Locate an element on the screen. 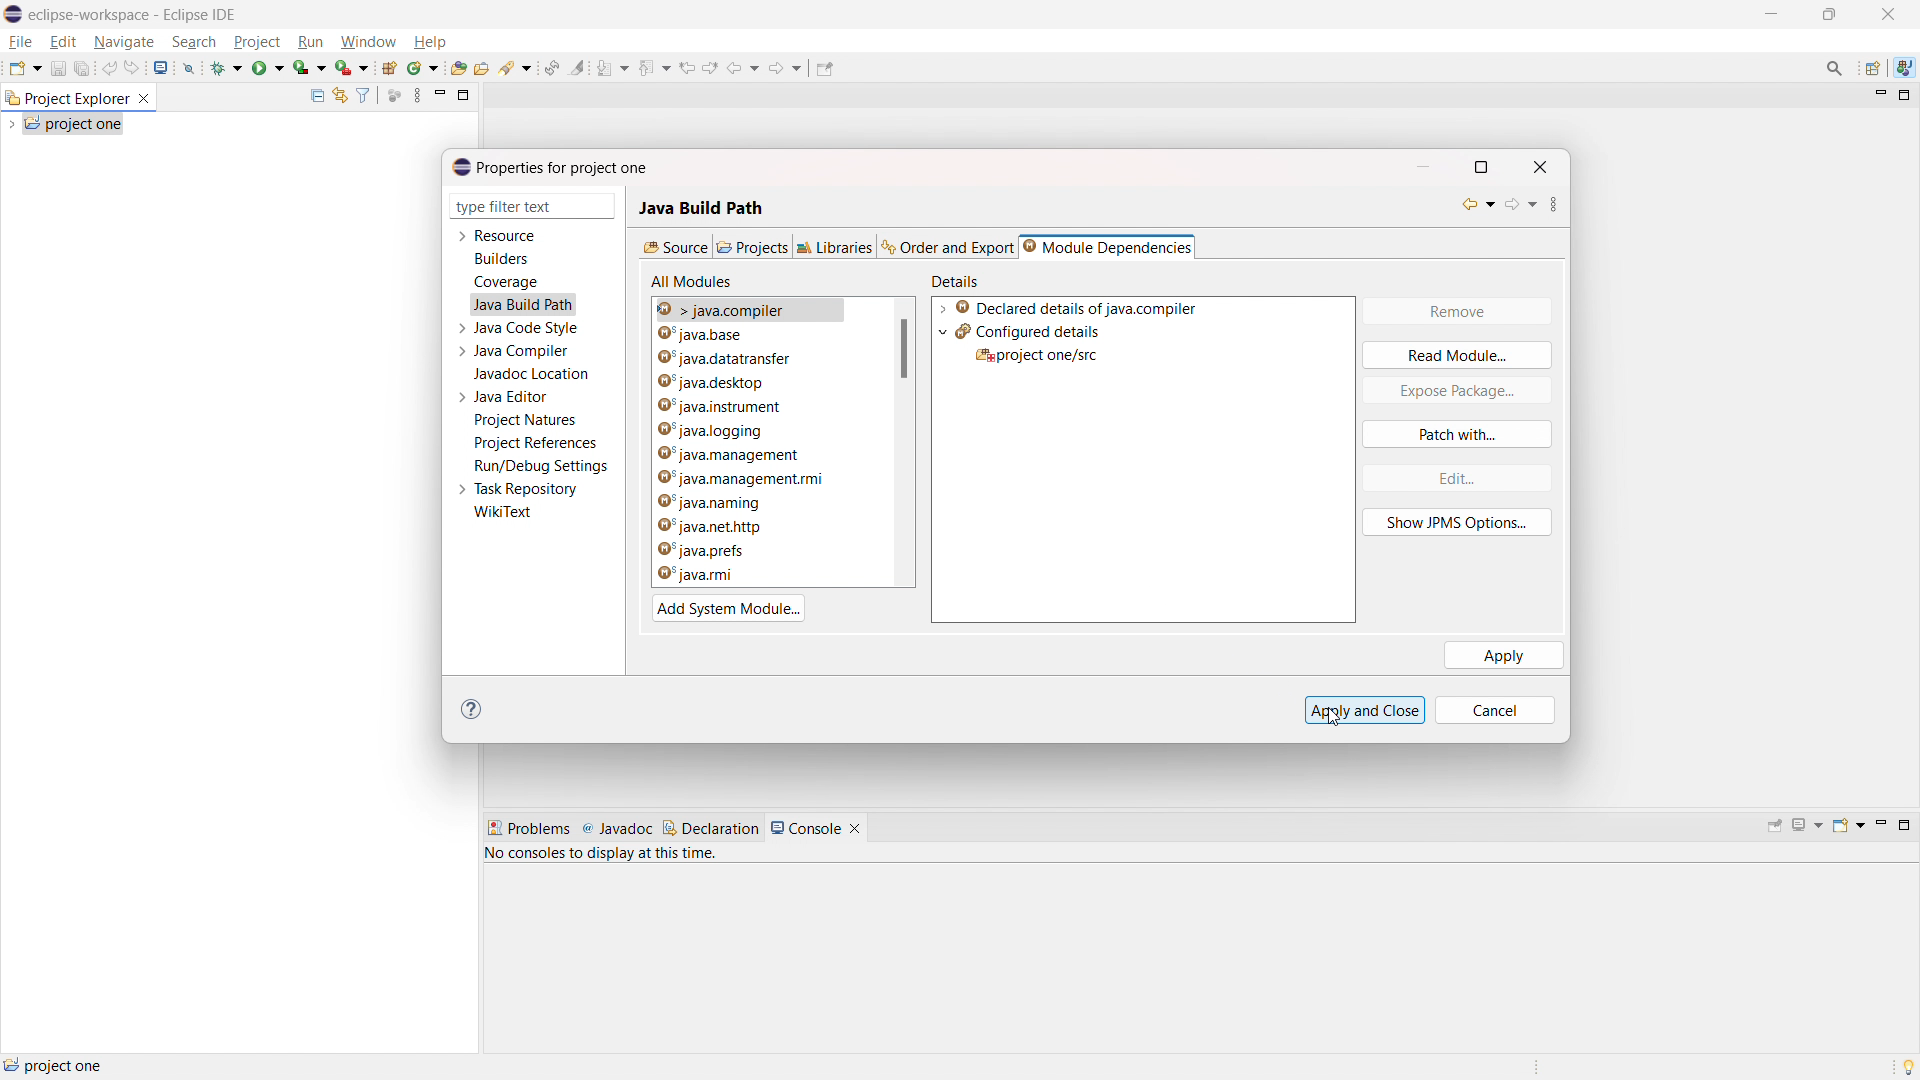  add system module is located at coordinates (729, 608).